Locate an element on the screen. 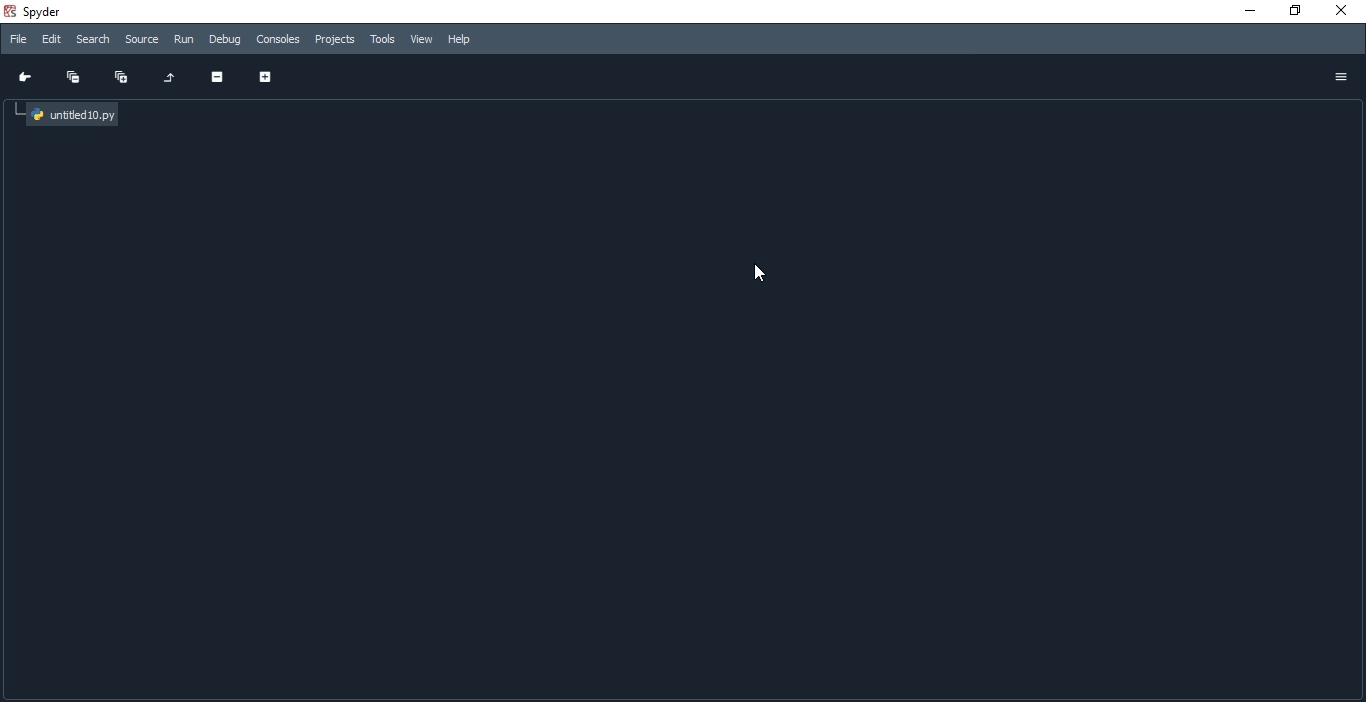  close is located at coordinates (1345, 12).